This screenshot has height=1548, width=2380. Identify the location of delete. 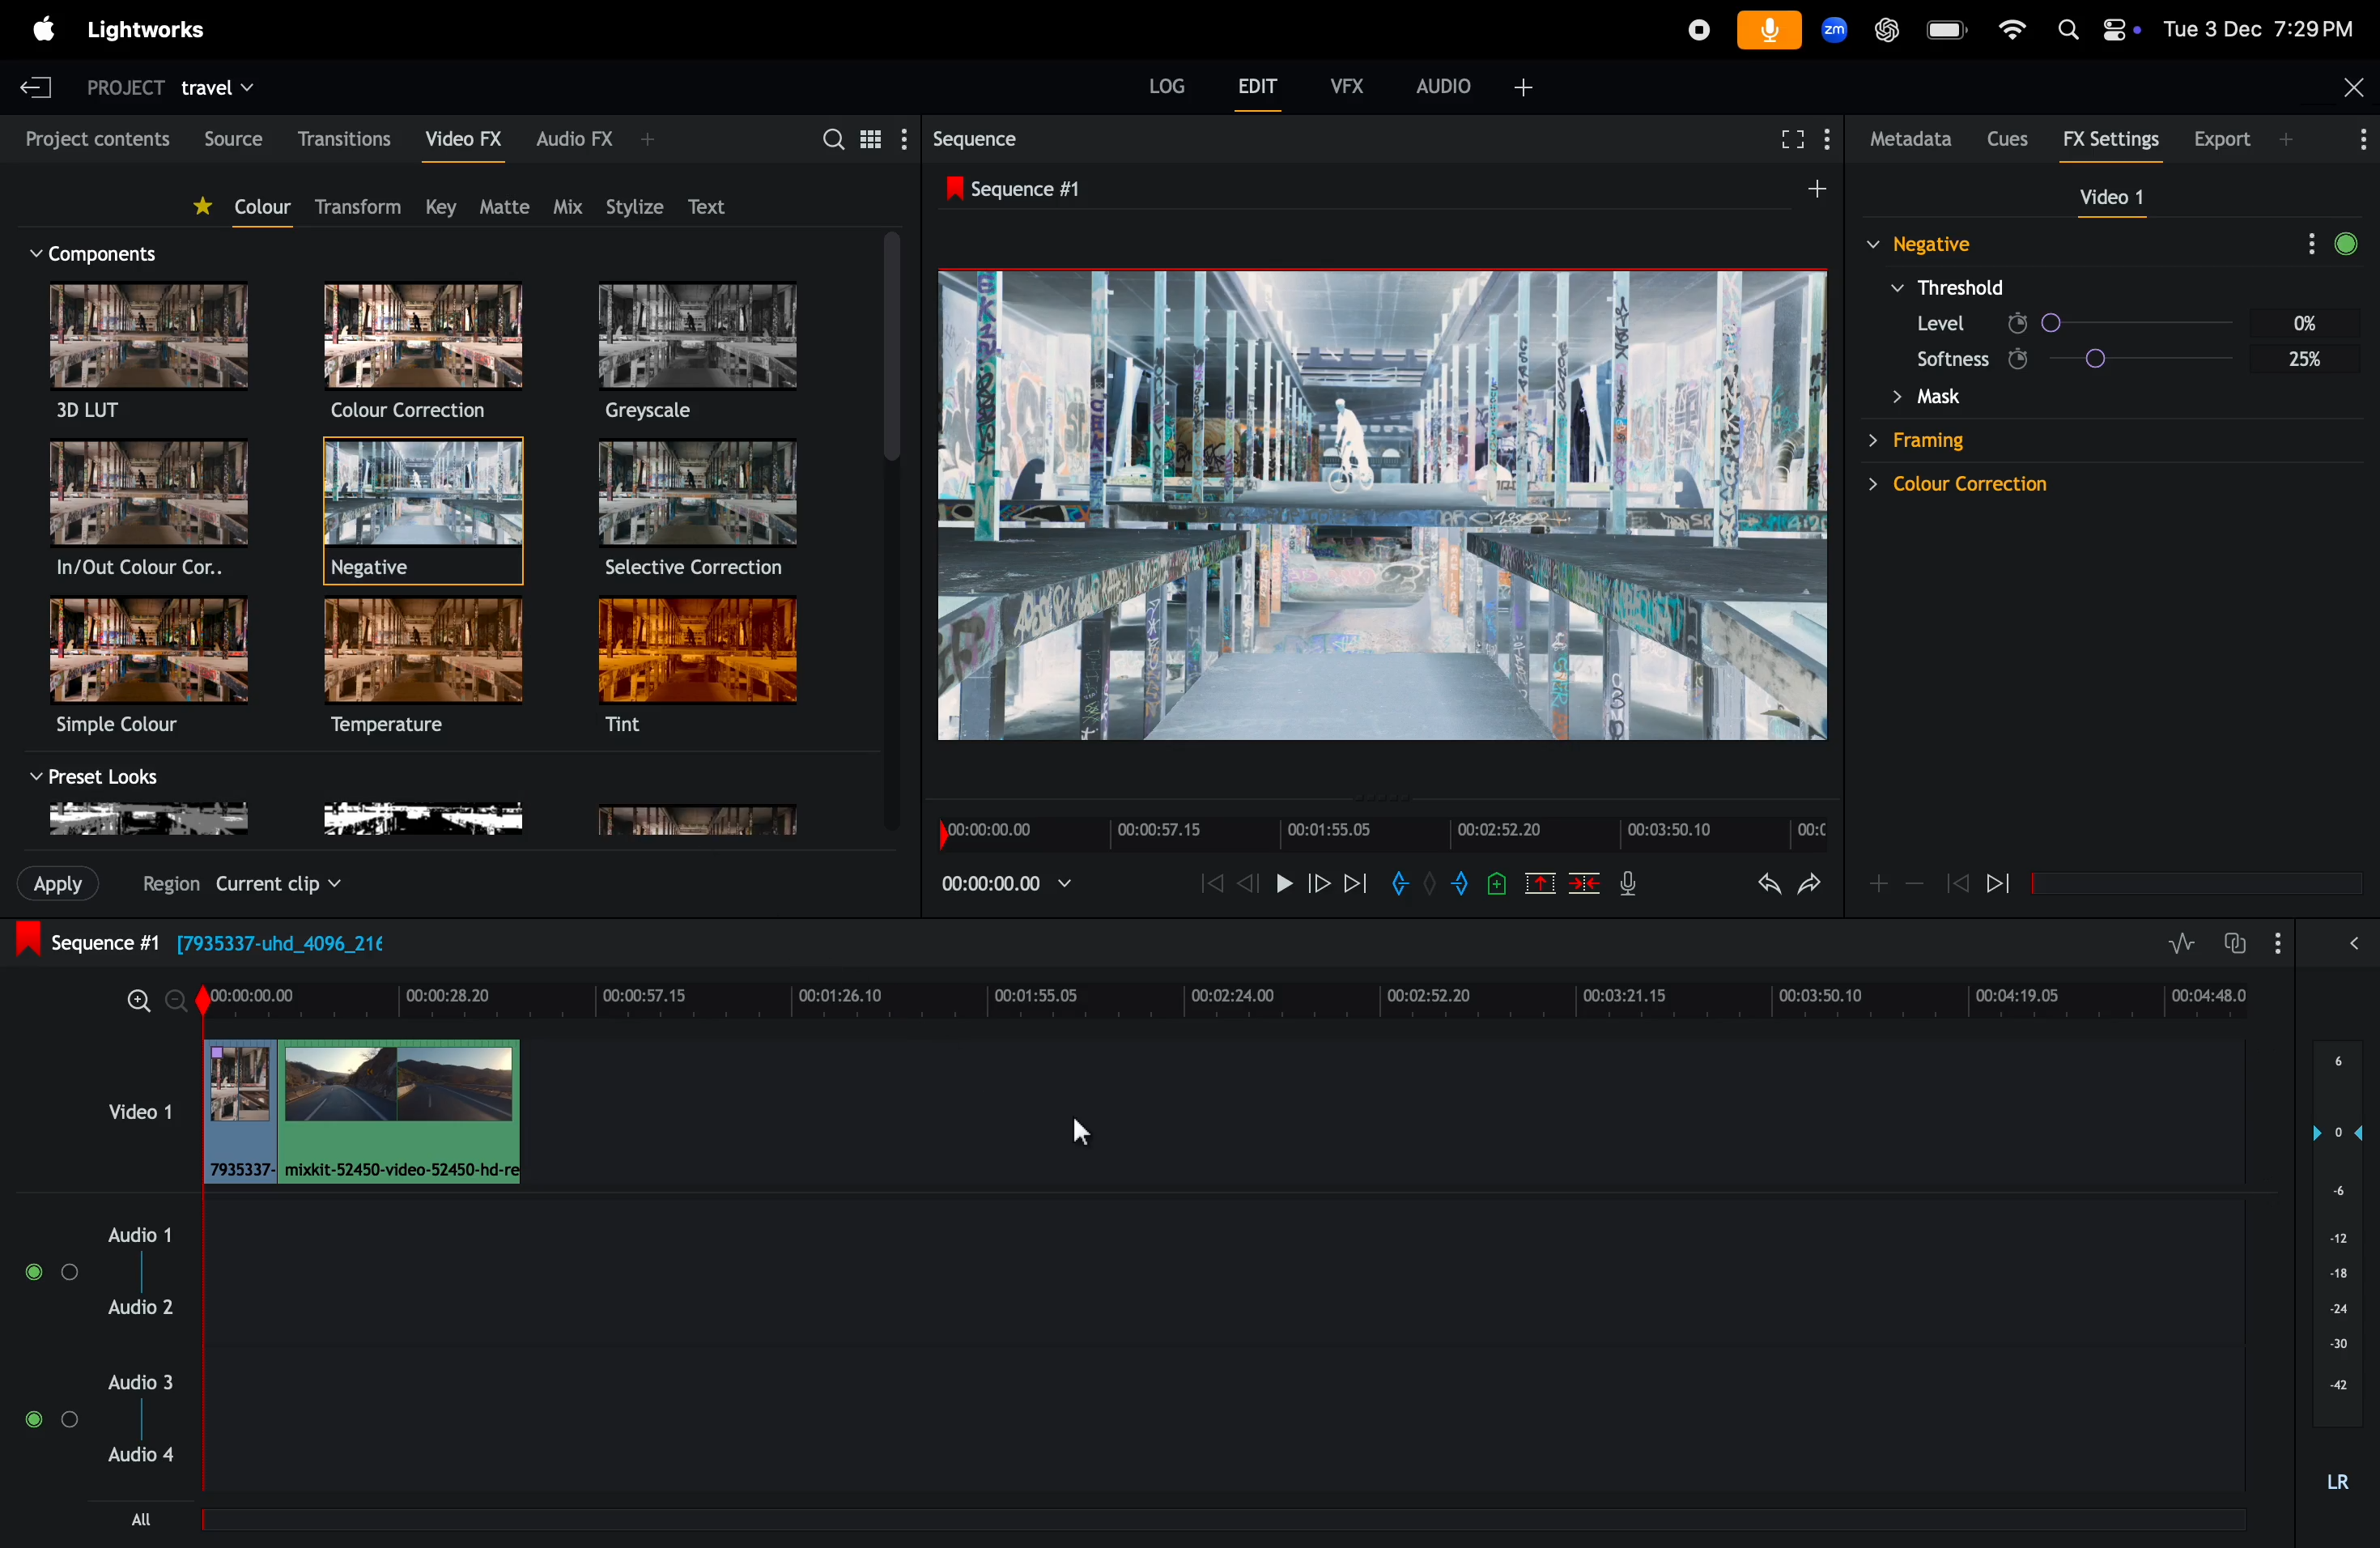
(1580, 883).